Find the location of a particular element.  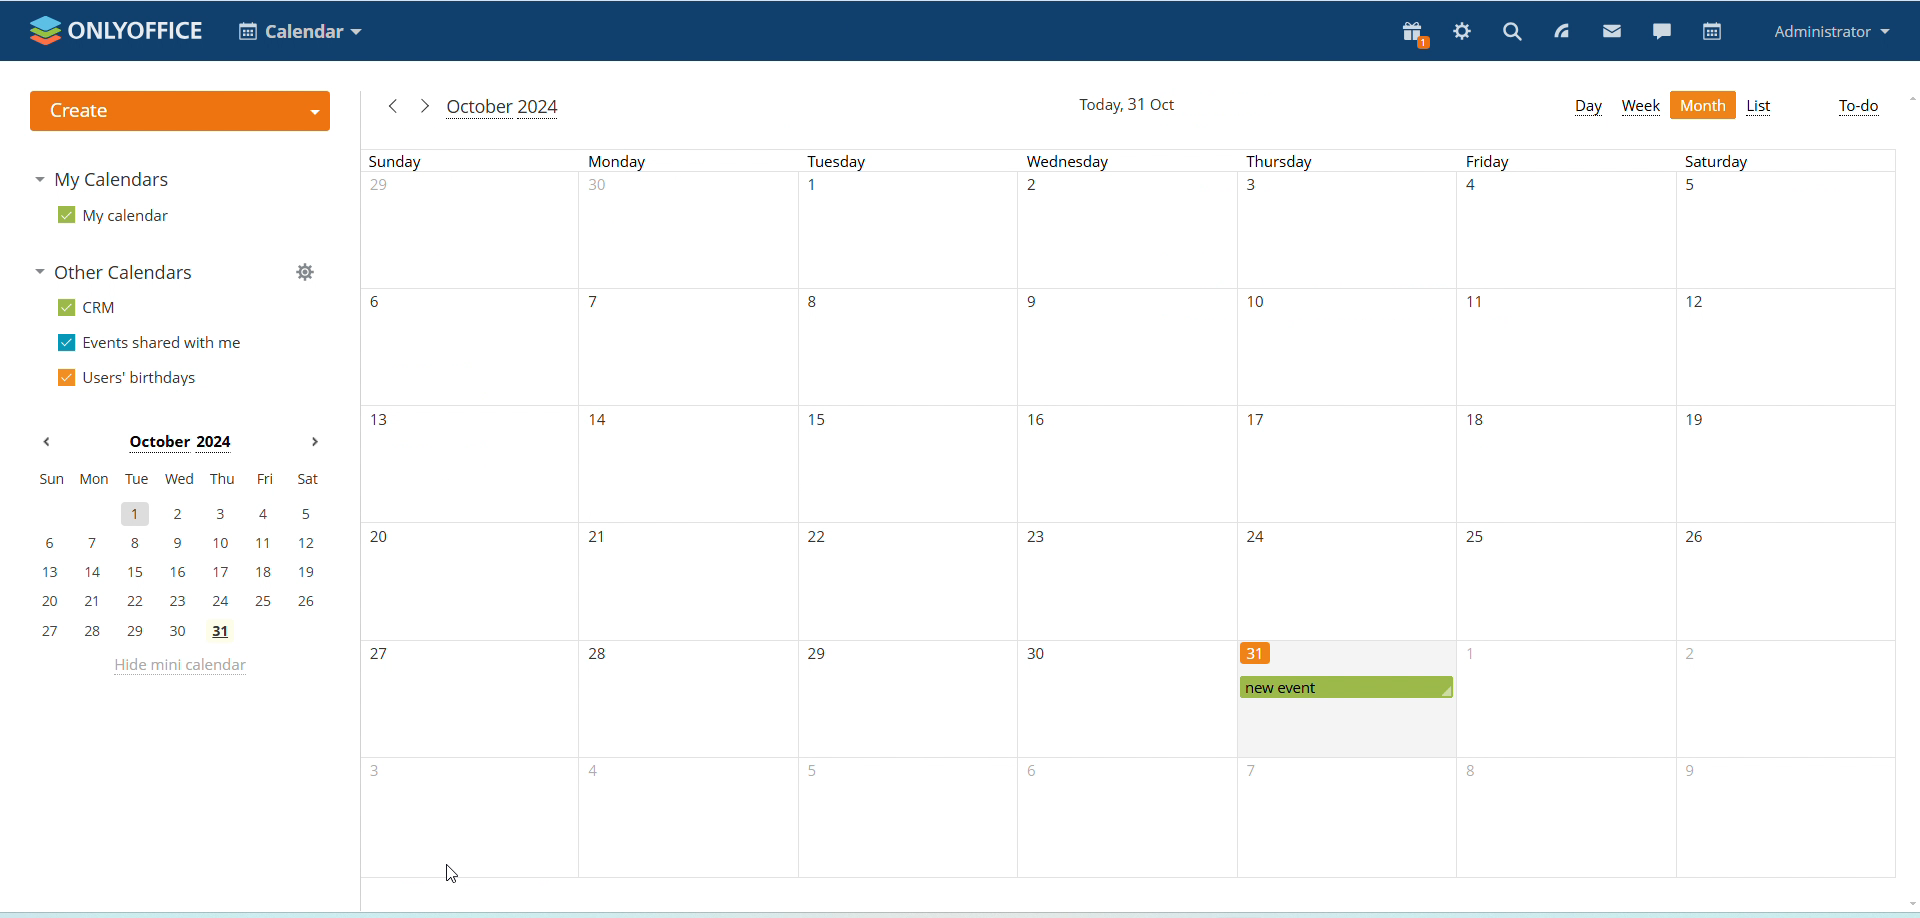

monday is located at coordinates (688, 513).